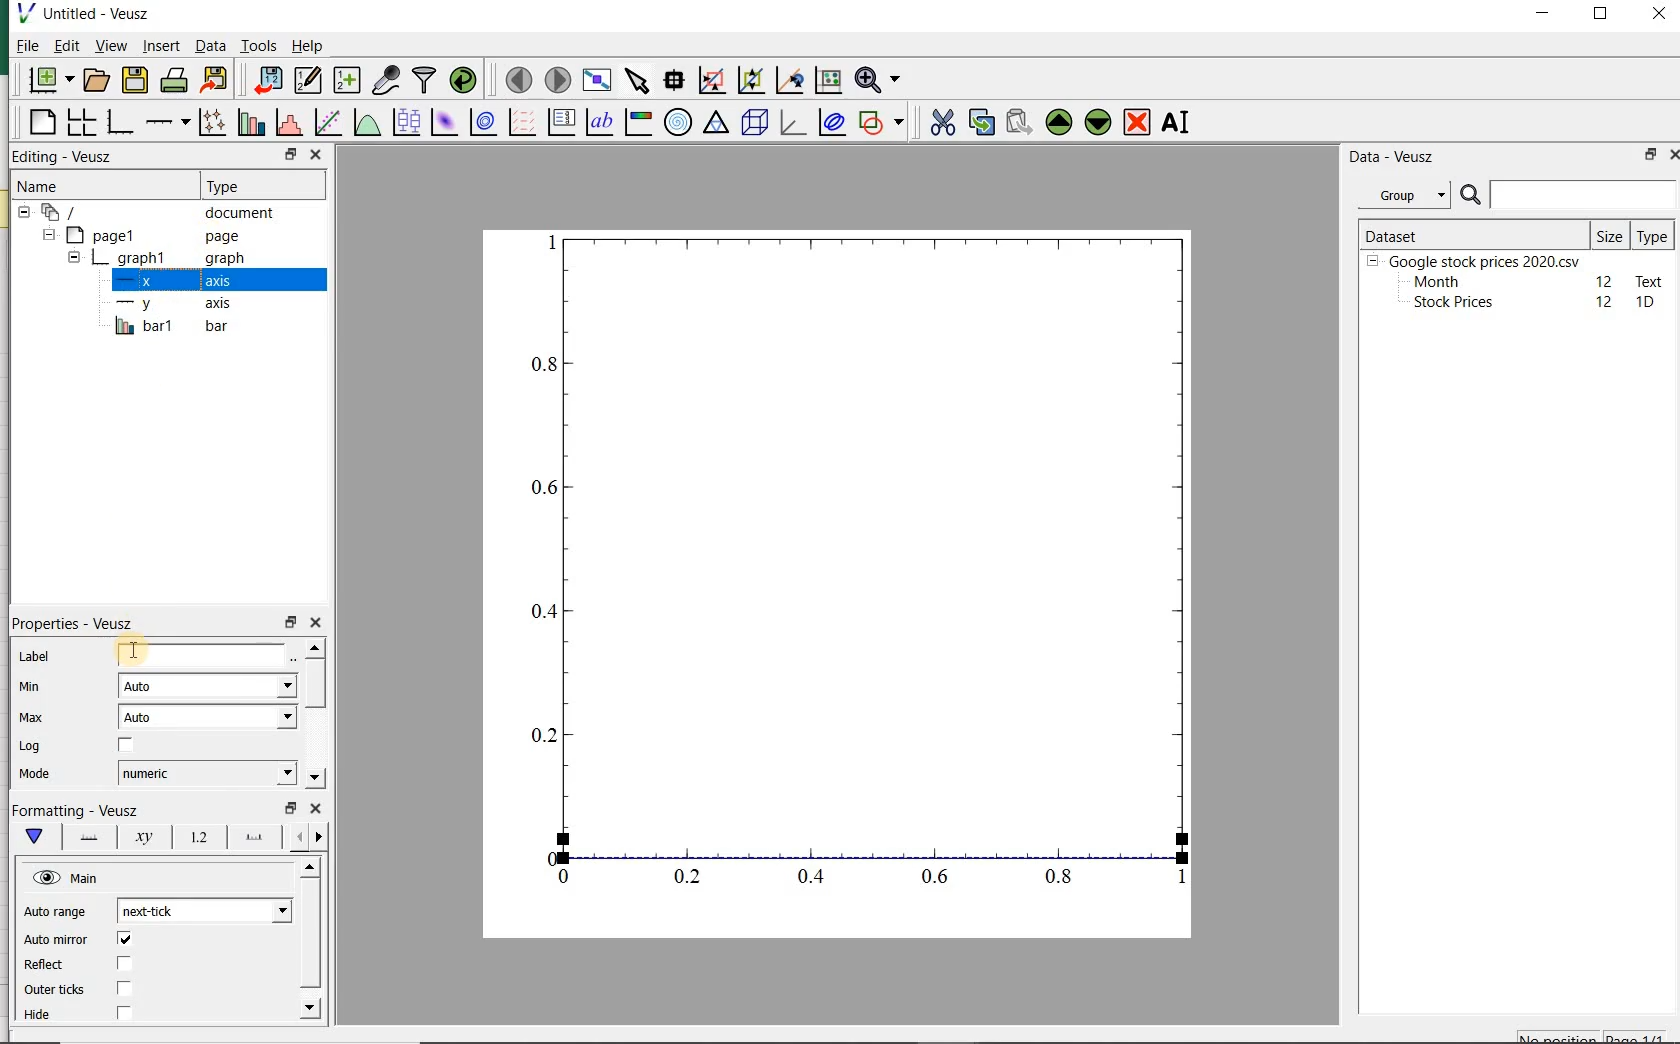  What do you see at coordinates (22, 48) in the screenshot?
I see `File` at bounding box center [22, 48].